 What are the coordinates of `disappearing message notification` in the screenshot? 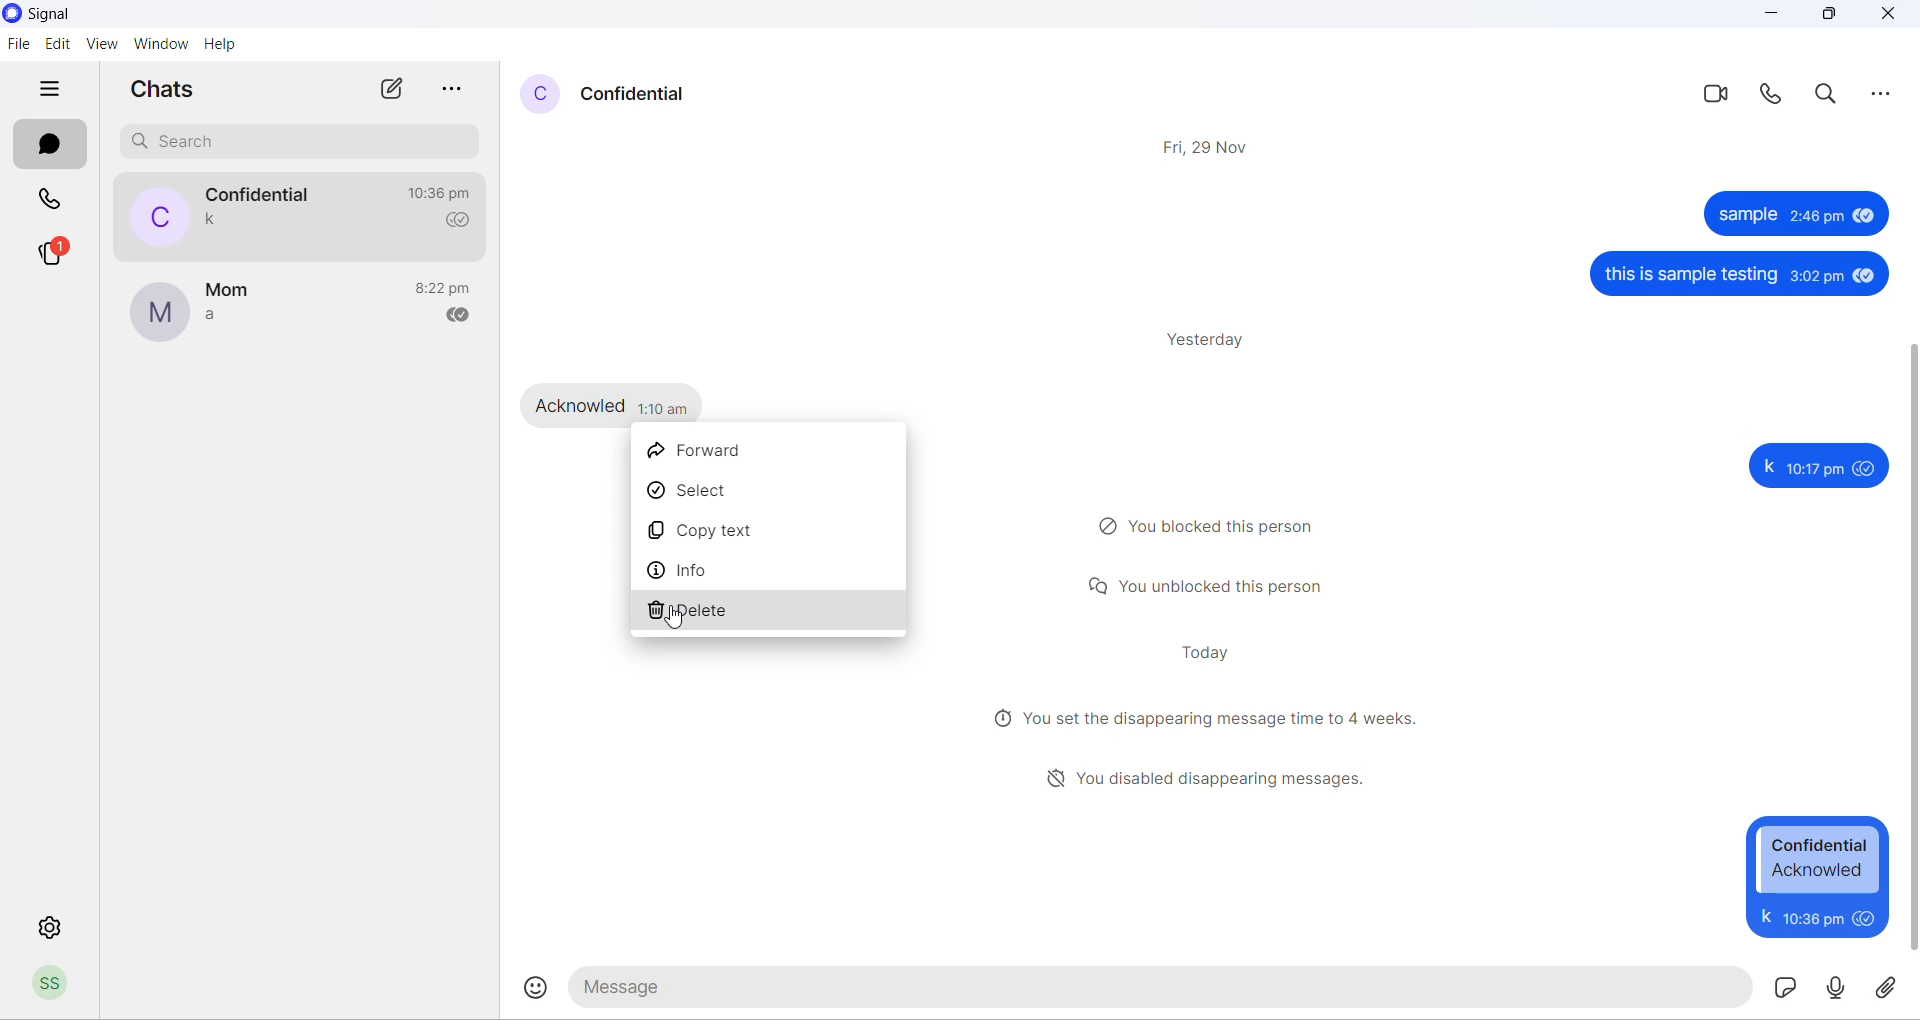 It's located at (1211, 777).